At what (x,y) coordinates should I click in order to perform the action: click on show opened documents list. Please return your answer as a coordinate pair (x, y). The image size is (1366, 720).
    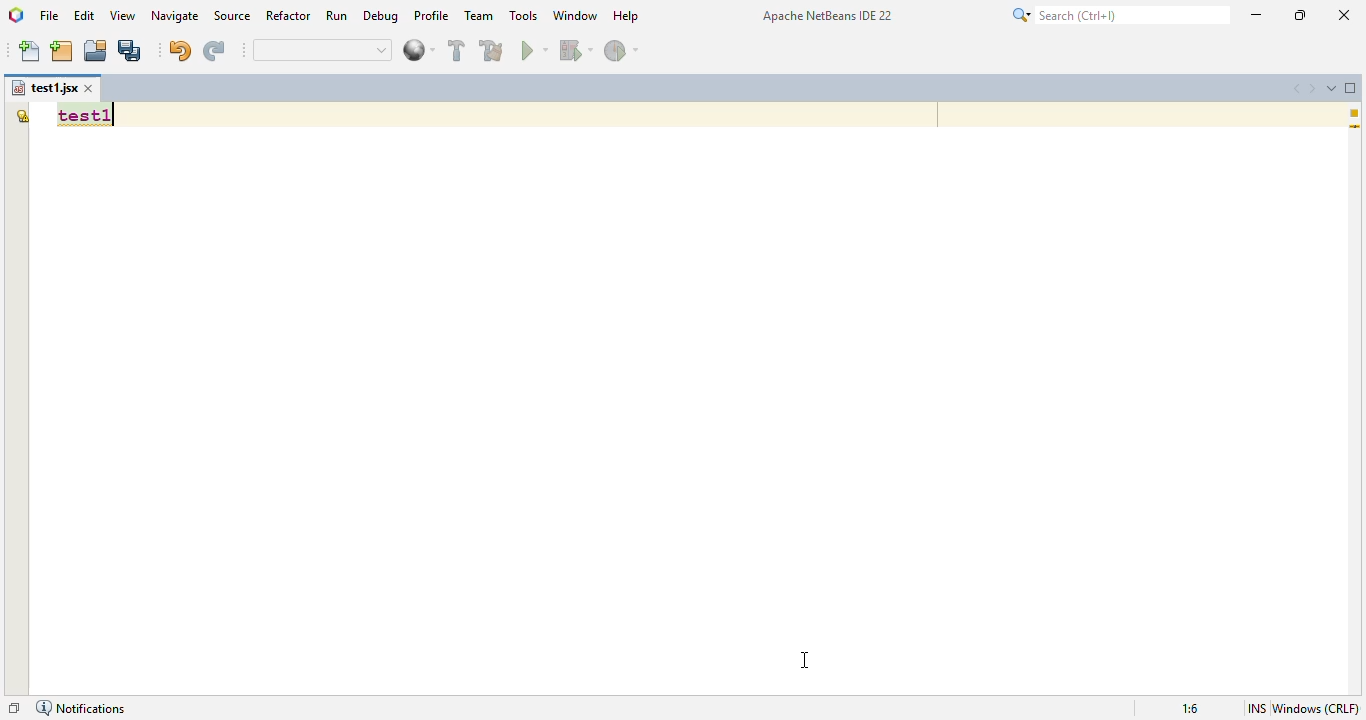
    Looking at the image, I should click on (1332, 88).